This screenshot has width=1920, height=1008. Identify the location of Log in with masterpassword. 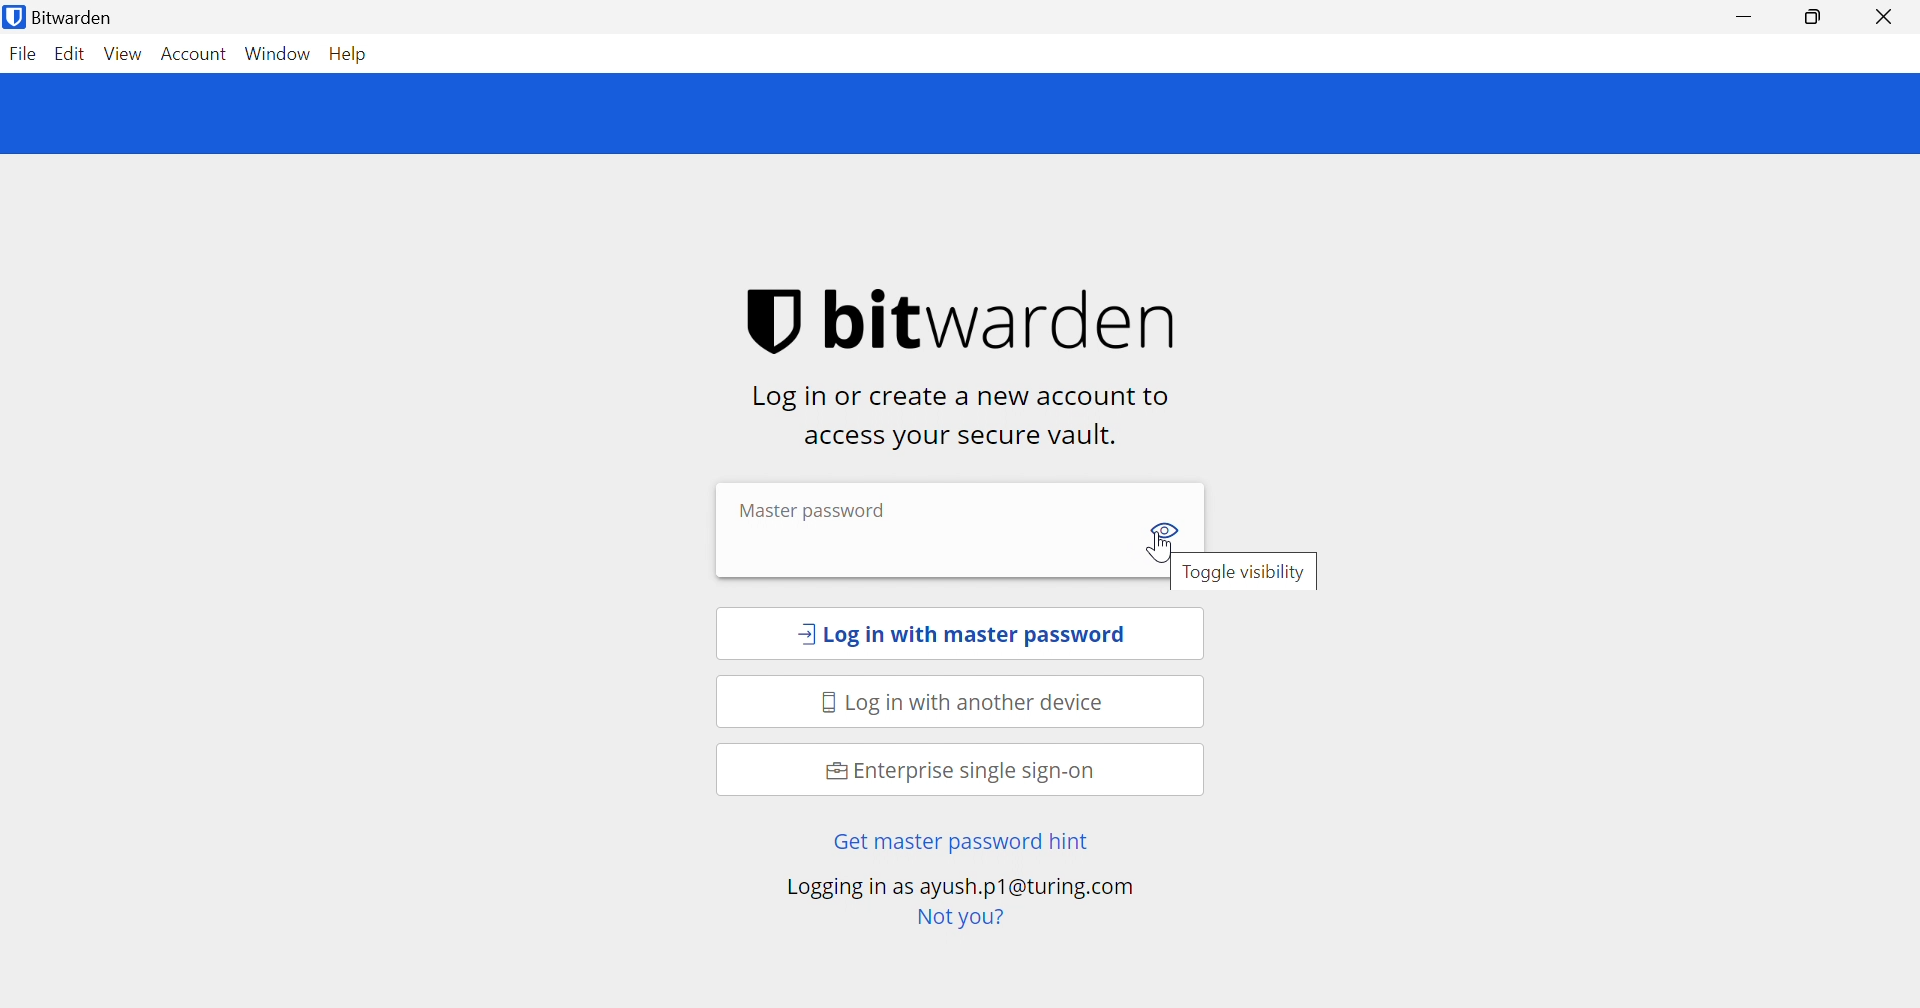
(962, 636).